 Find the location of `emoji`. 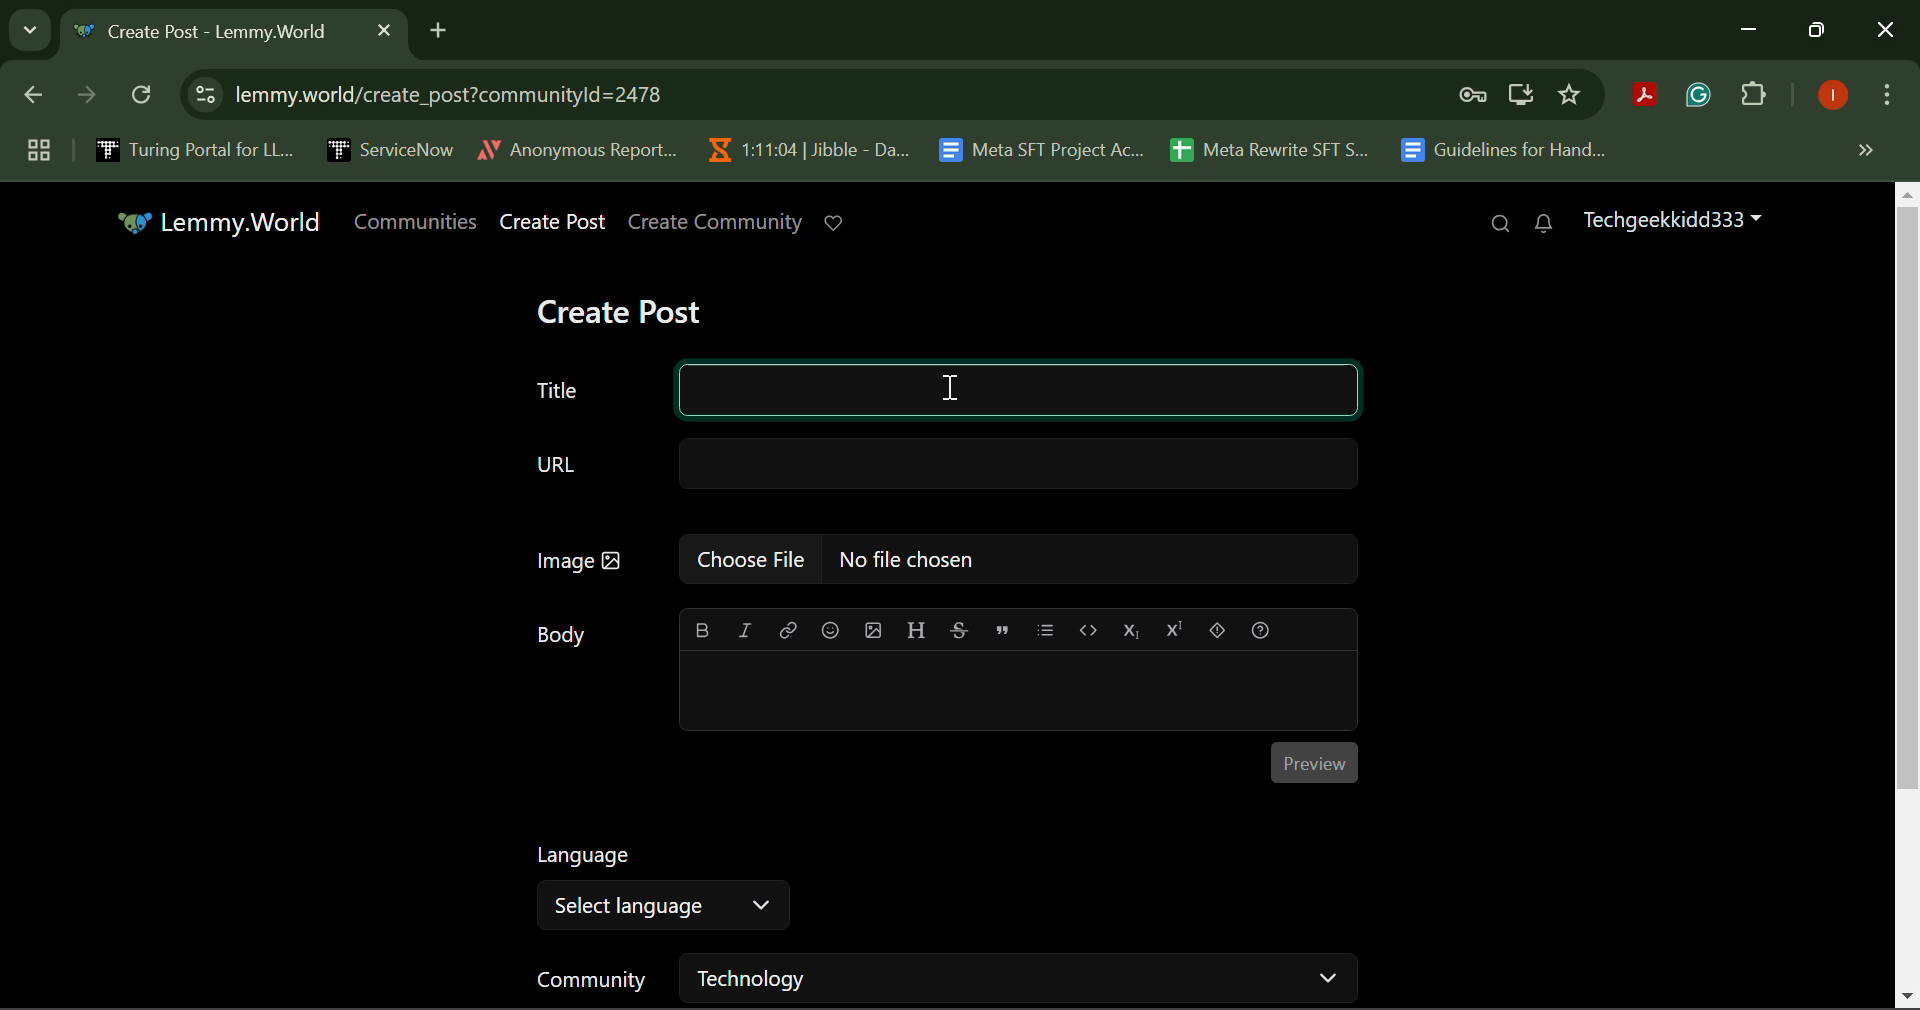

emoji is located at coordinates (832, 630).